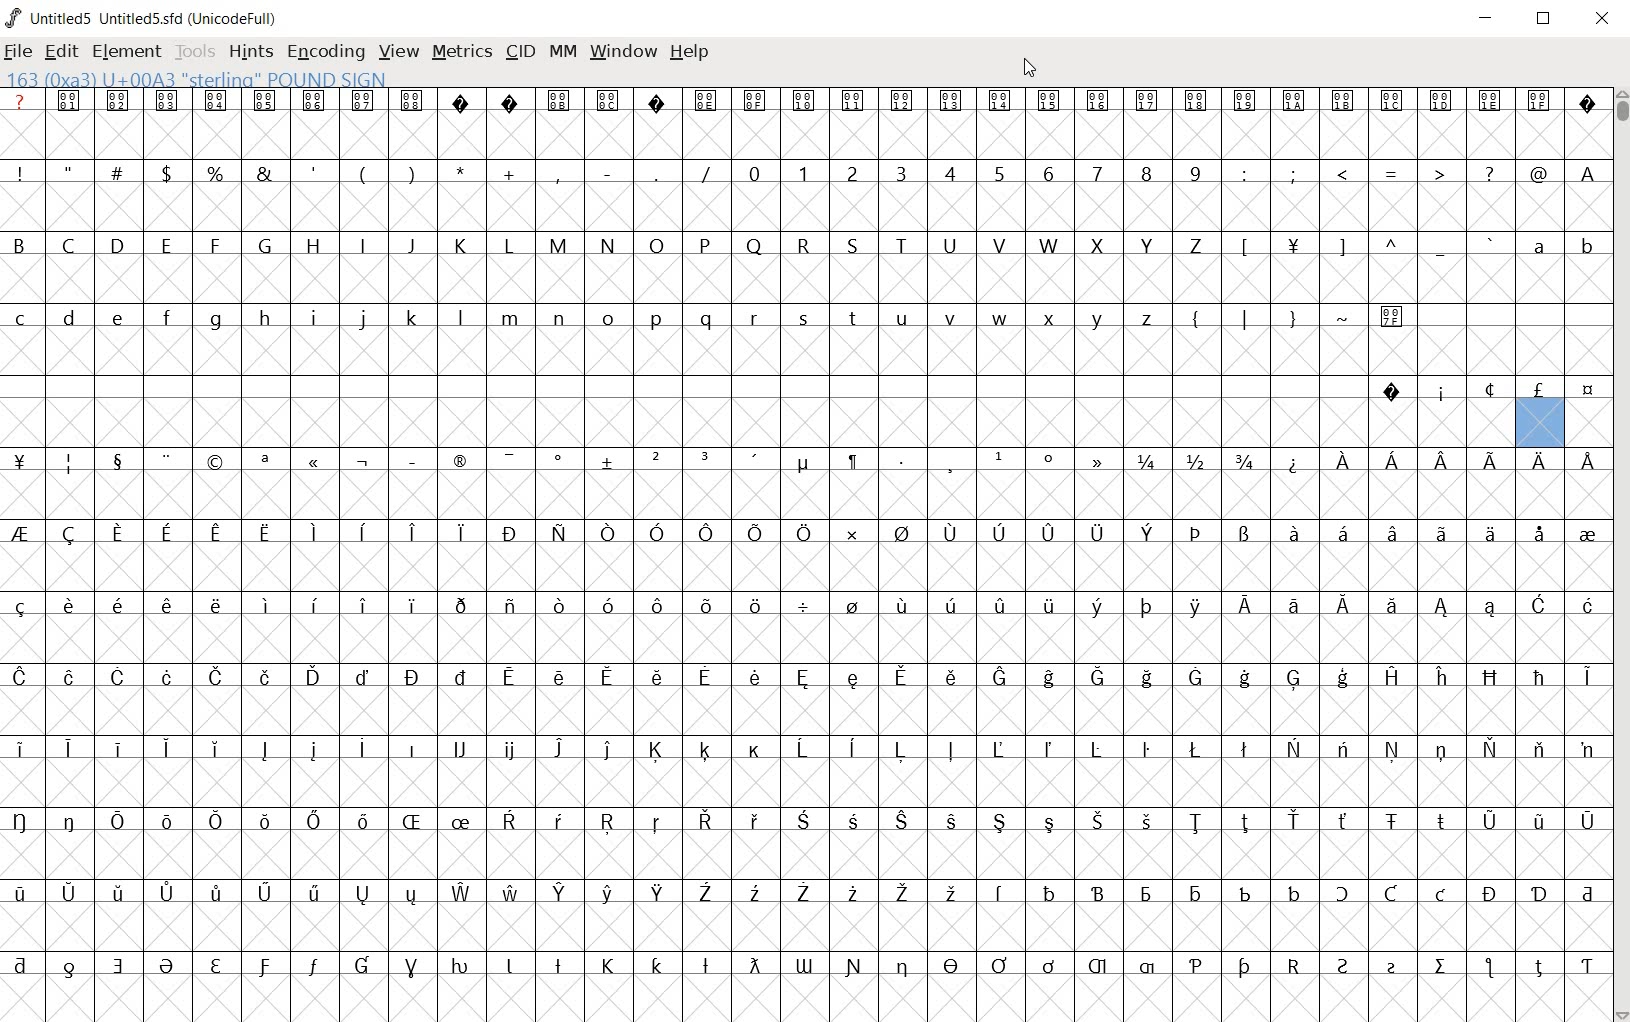 The height and width of the screenshot is (1022, 1630). What do you see at coordinates (23, 606) in the screenshot?
I see `Symbol` at bounding box center [23, 606].